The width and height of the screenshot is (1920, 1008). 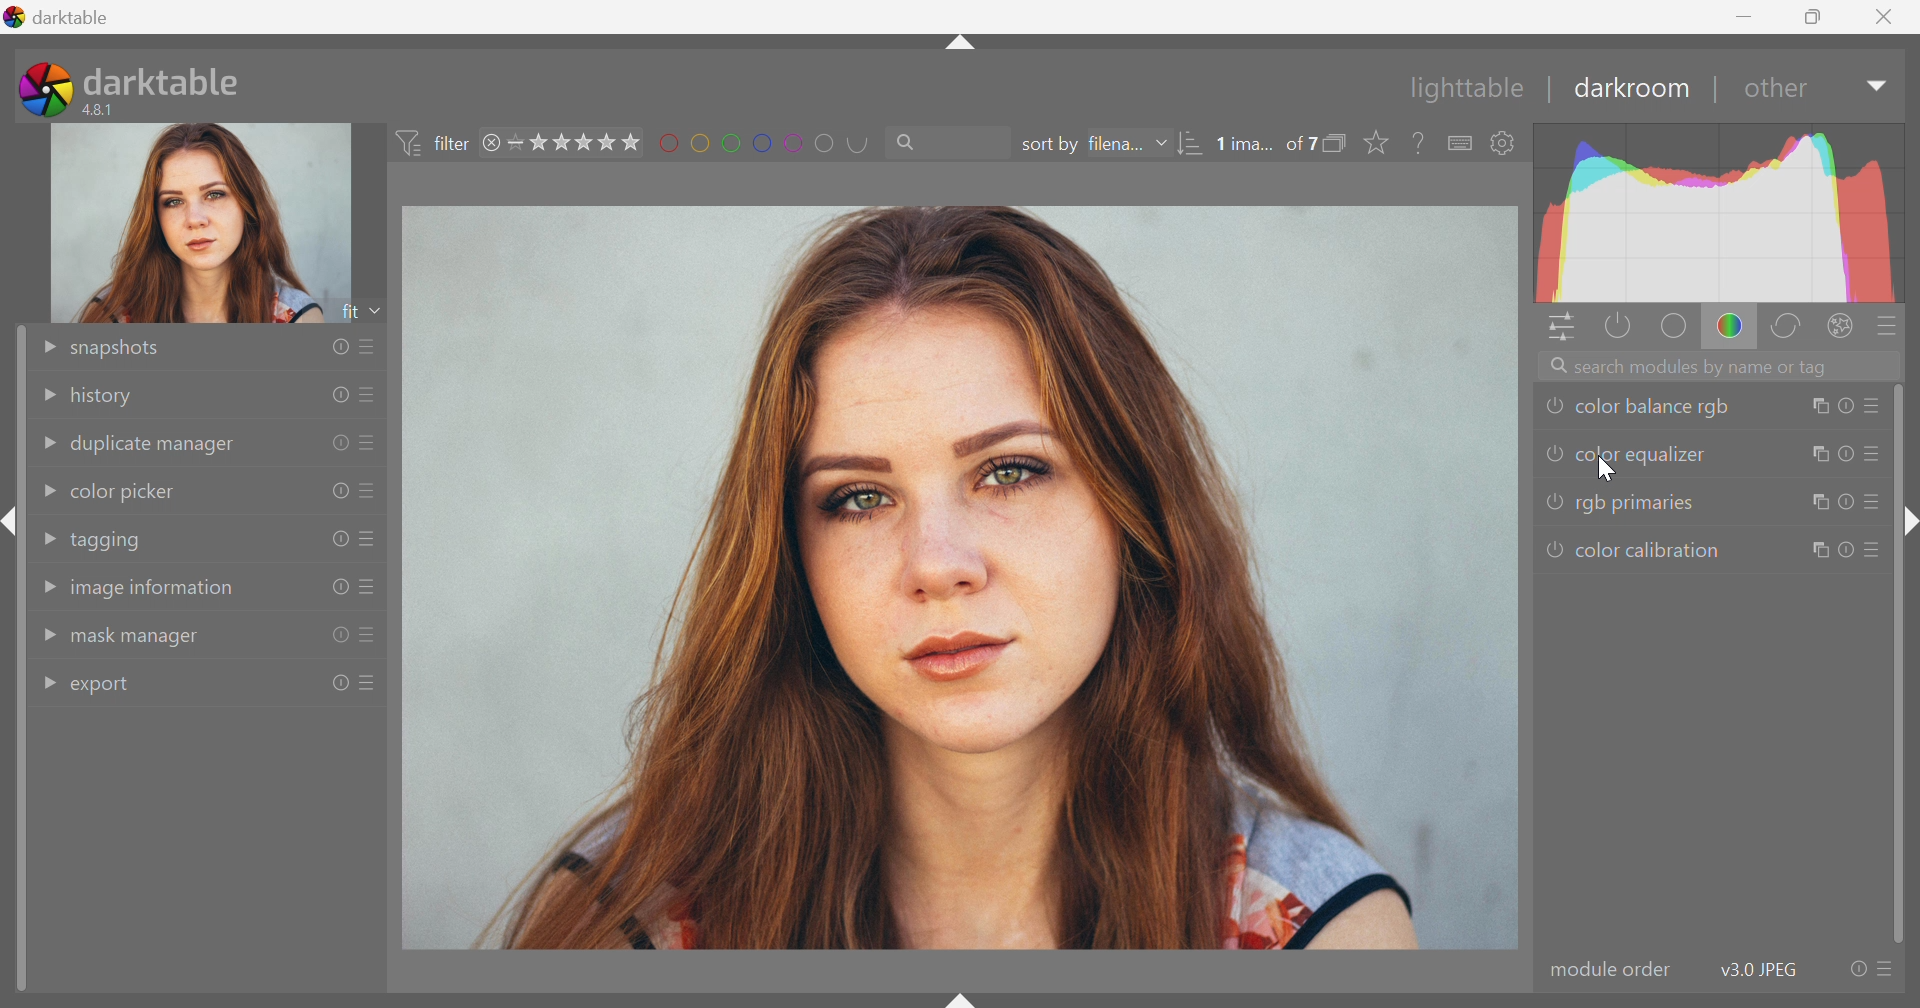 What do you see at coordinates (75, 17) in the screenshot?
I see `darktable` at bounding box center [75, 17].